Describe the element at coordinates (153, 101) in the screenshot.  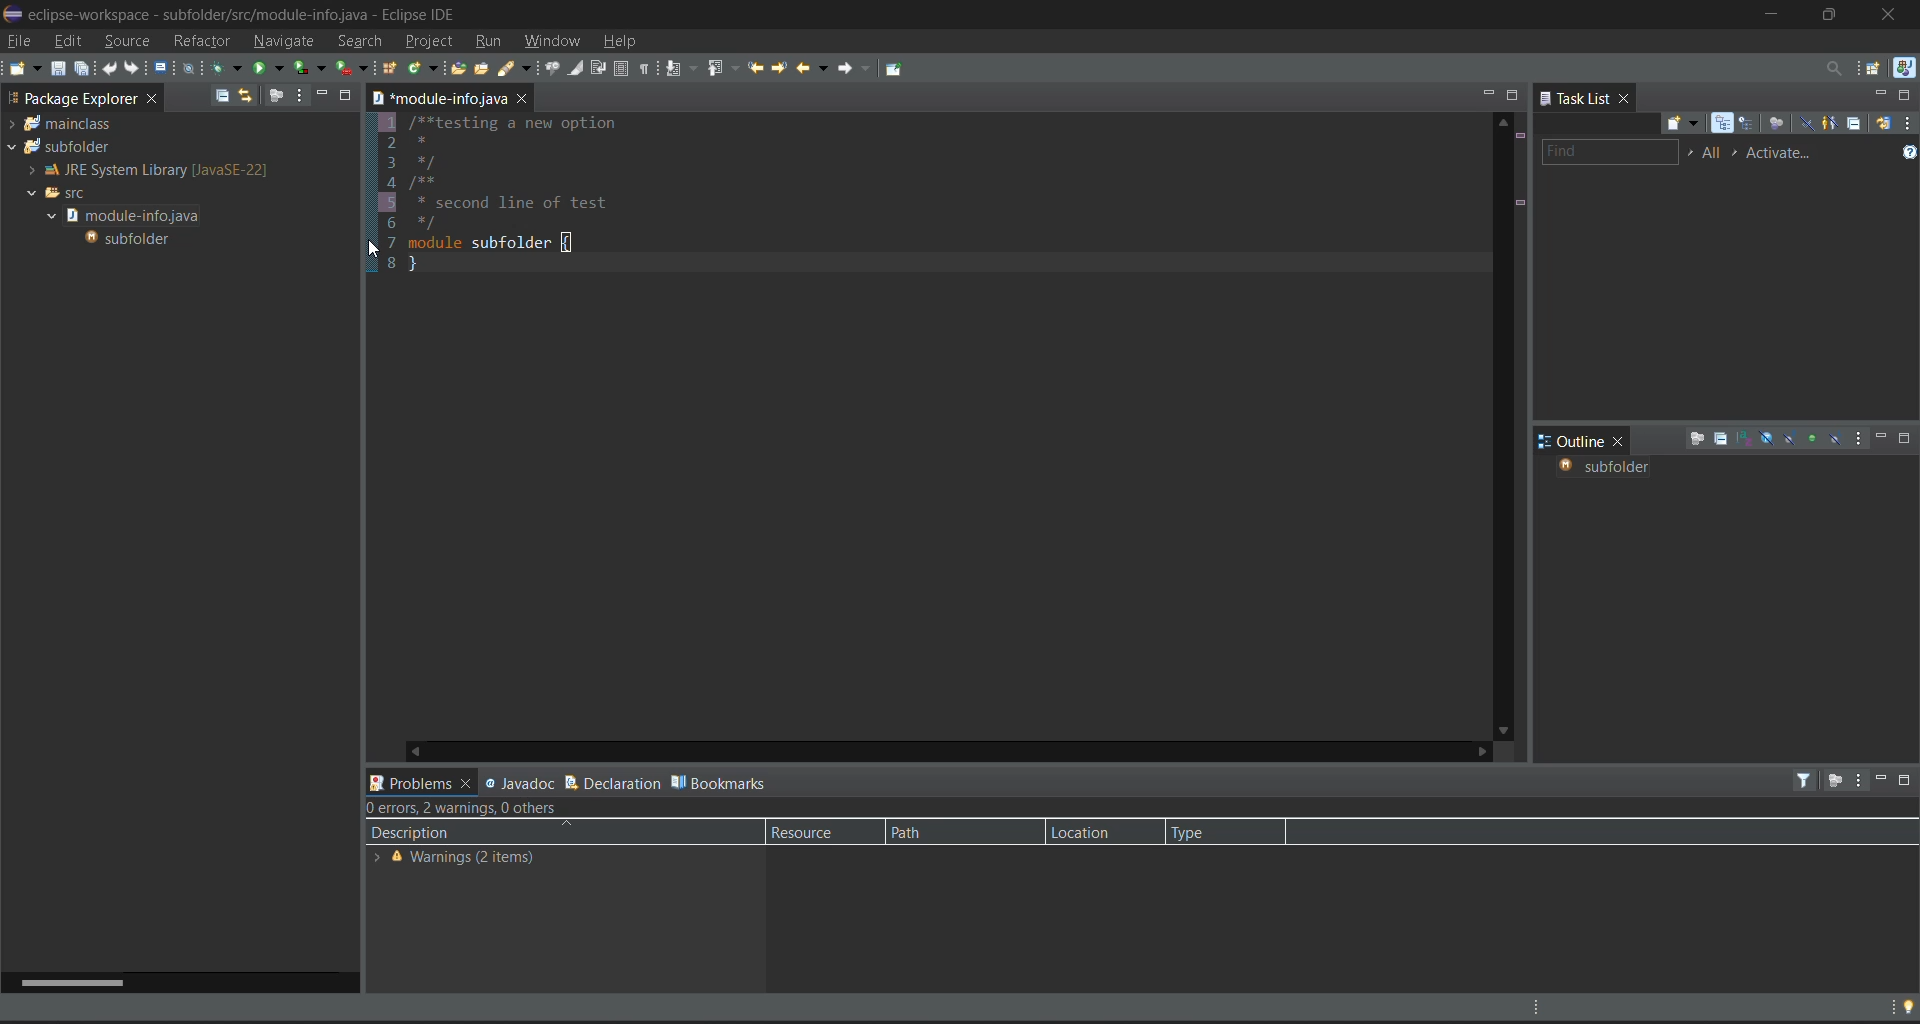
I see `close` at that location.